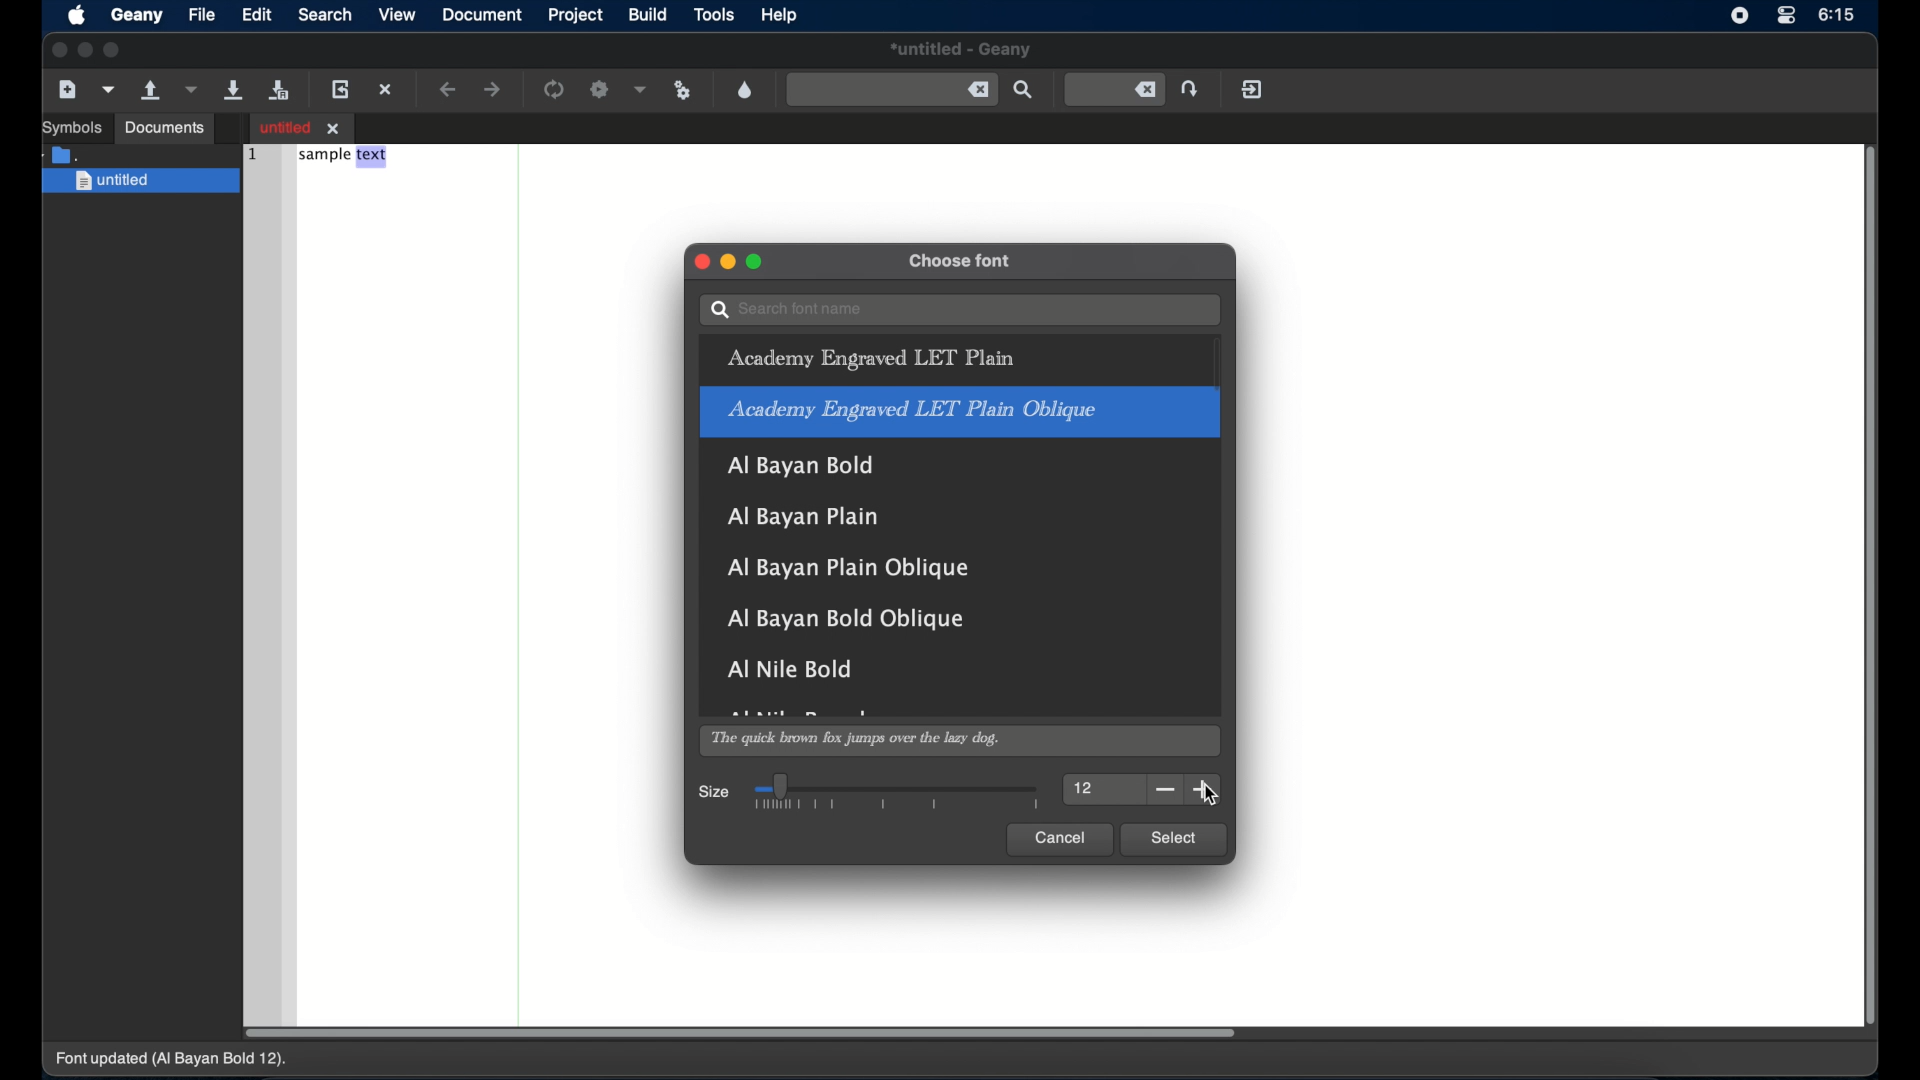 This screenshot has width=1920, height=1080. I want to click on minimize , so click(729, 262).